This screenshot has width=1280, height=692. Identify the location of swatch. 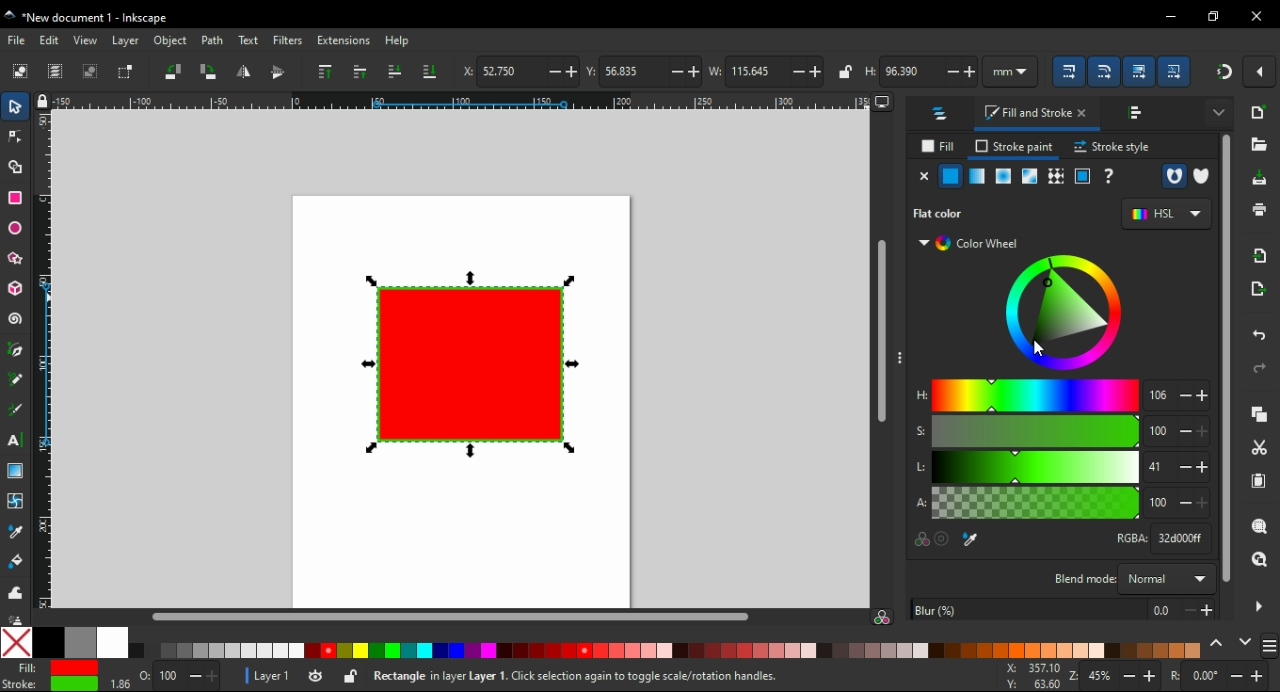
(1031, 176).